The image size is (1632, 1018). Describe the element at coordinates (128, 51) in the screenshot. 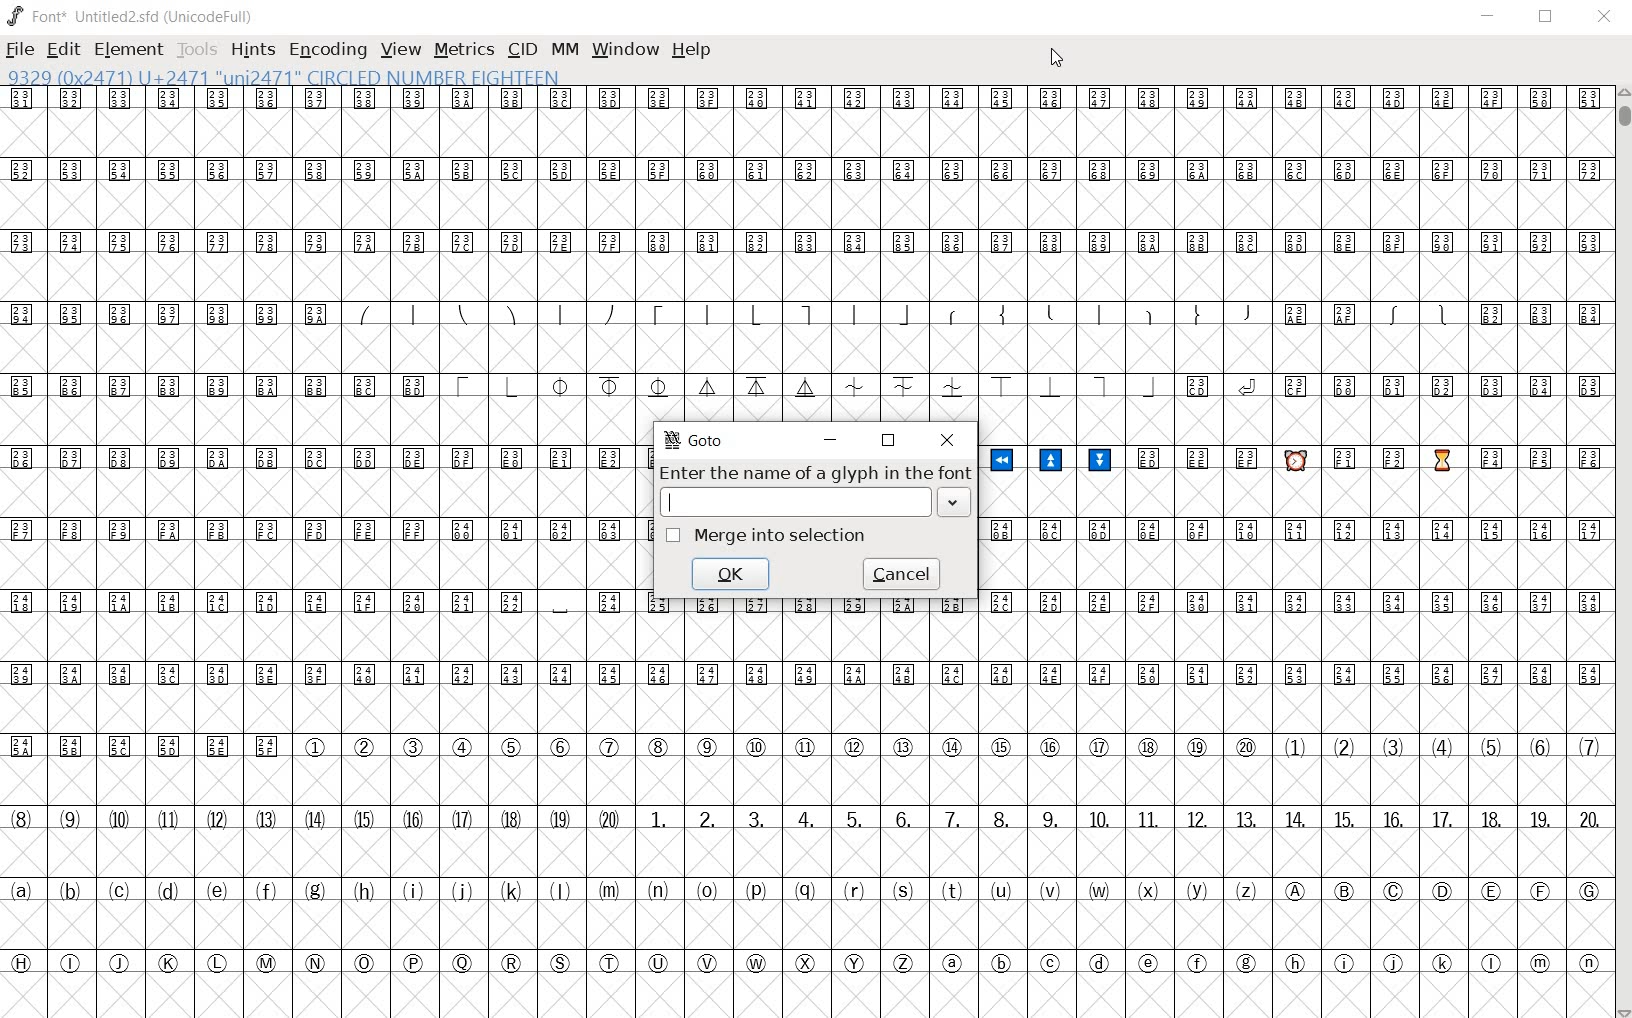

I see `element` at that location.